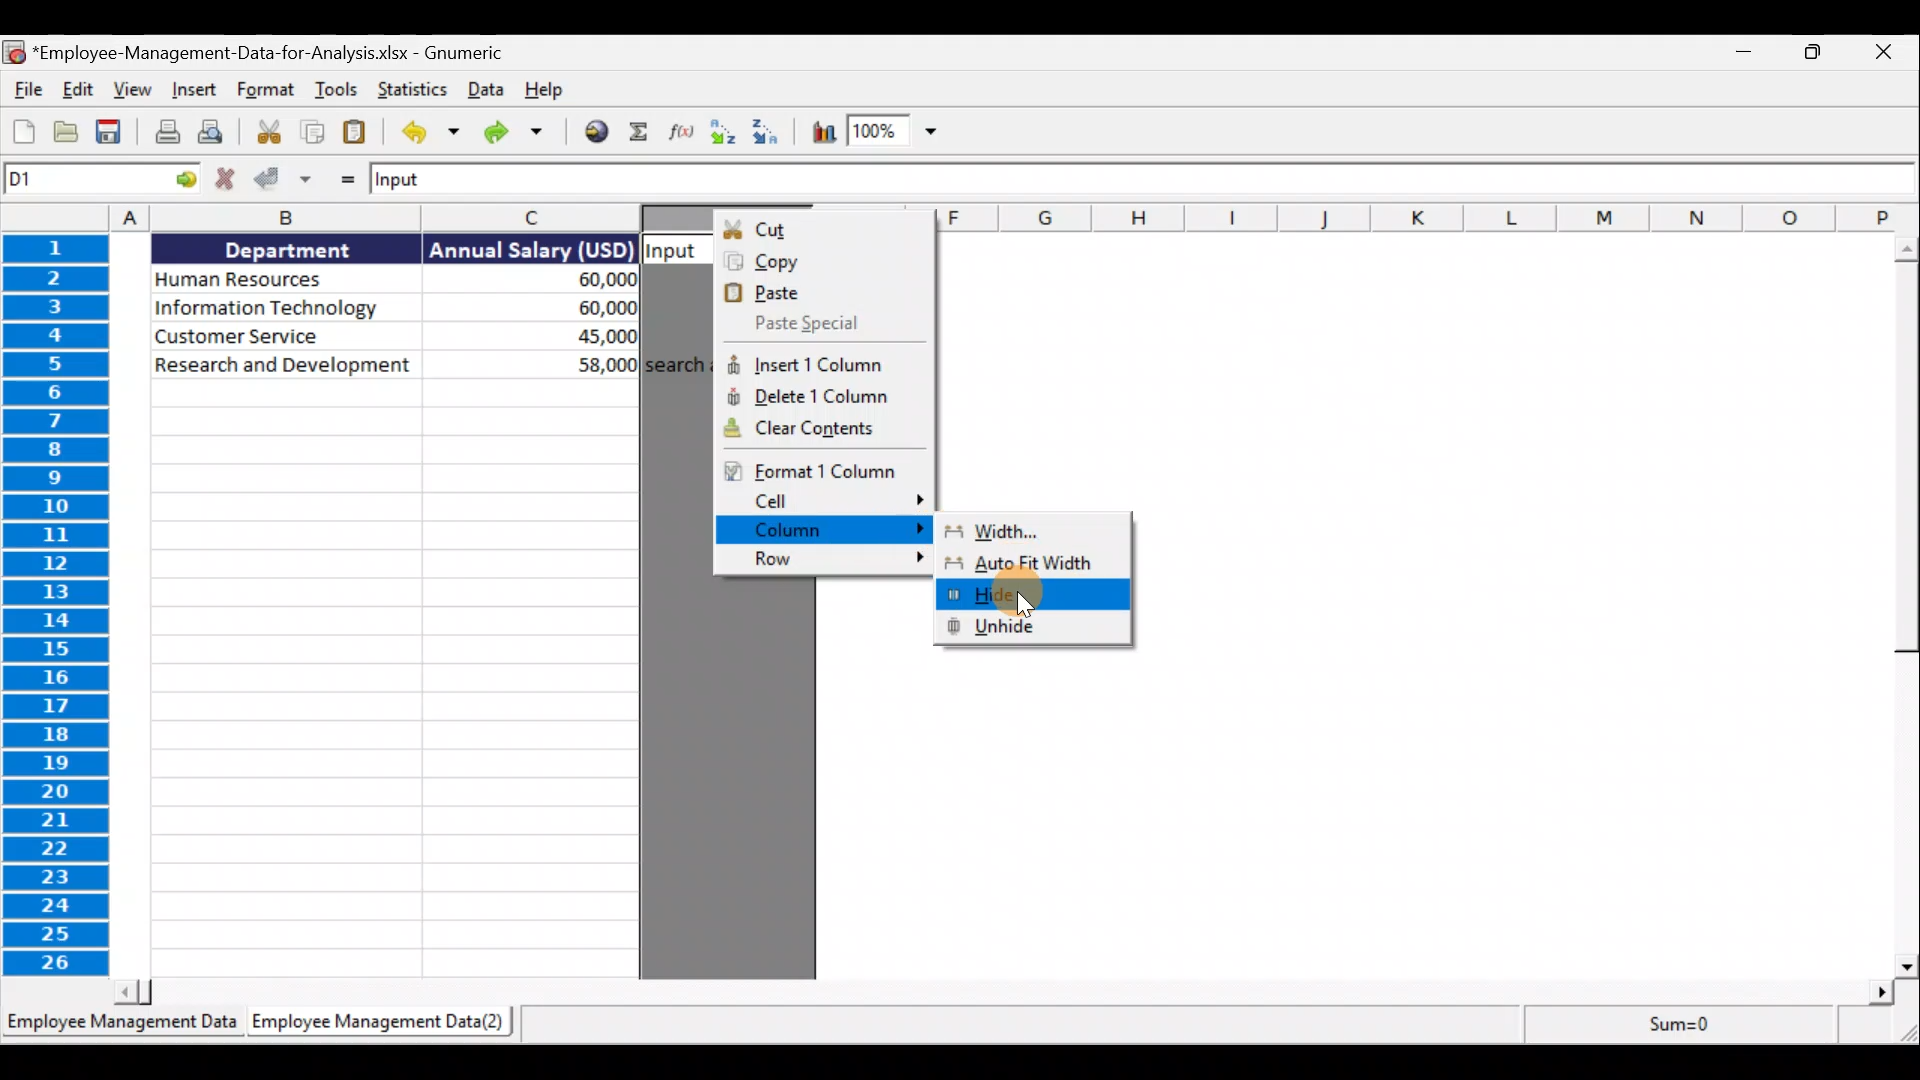 This screenshot has width=1920, height=1080. I want to click on Help, so click(541, 87).